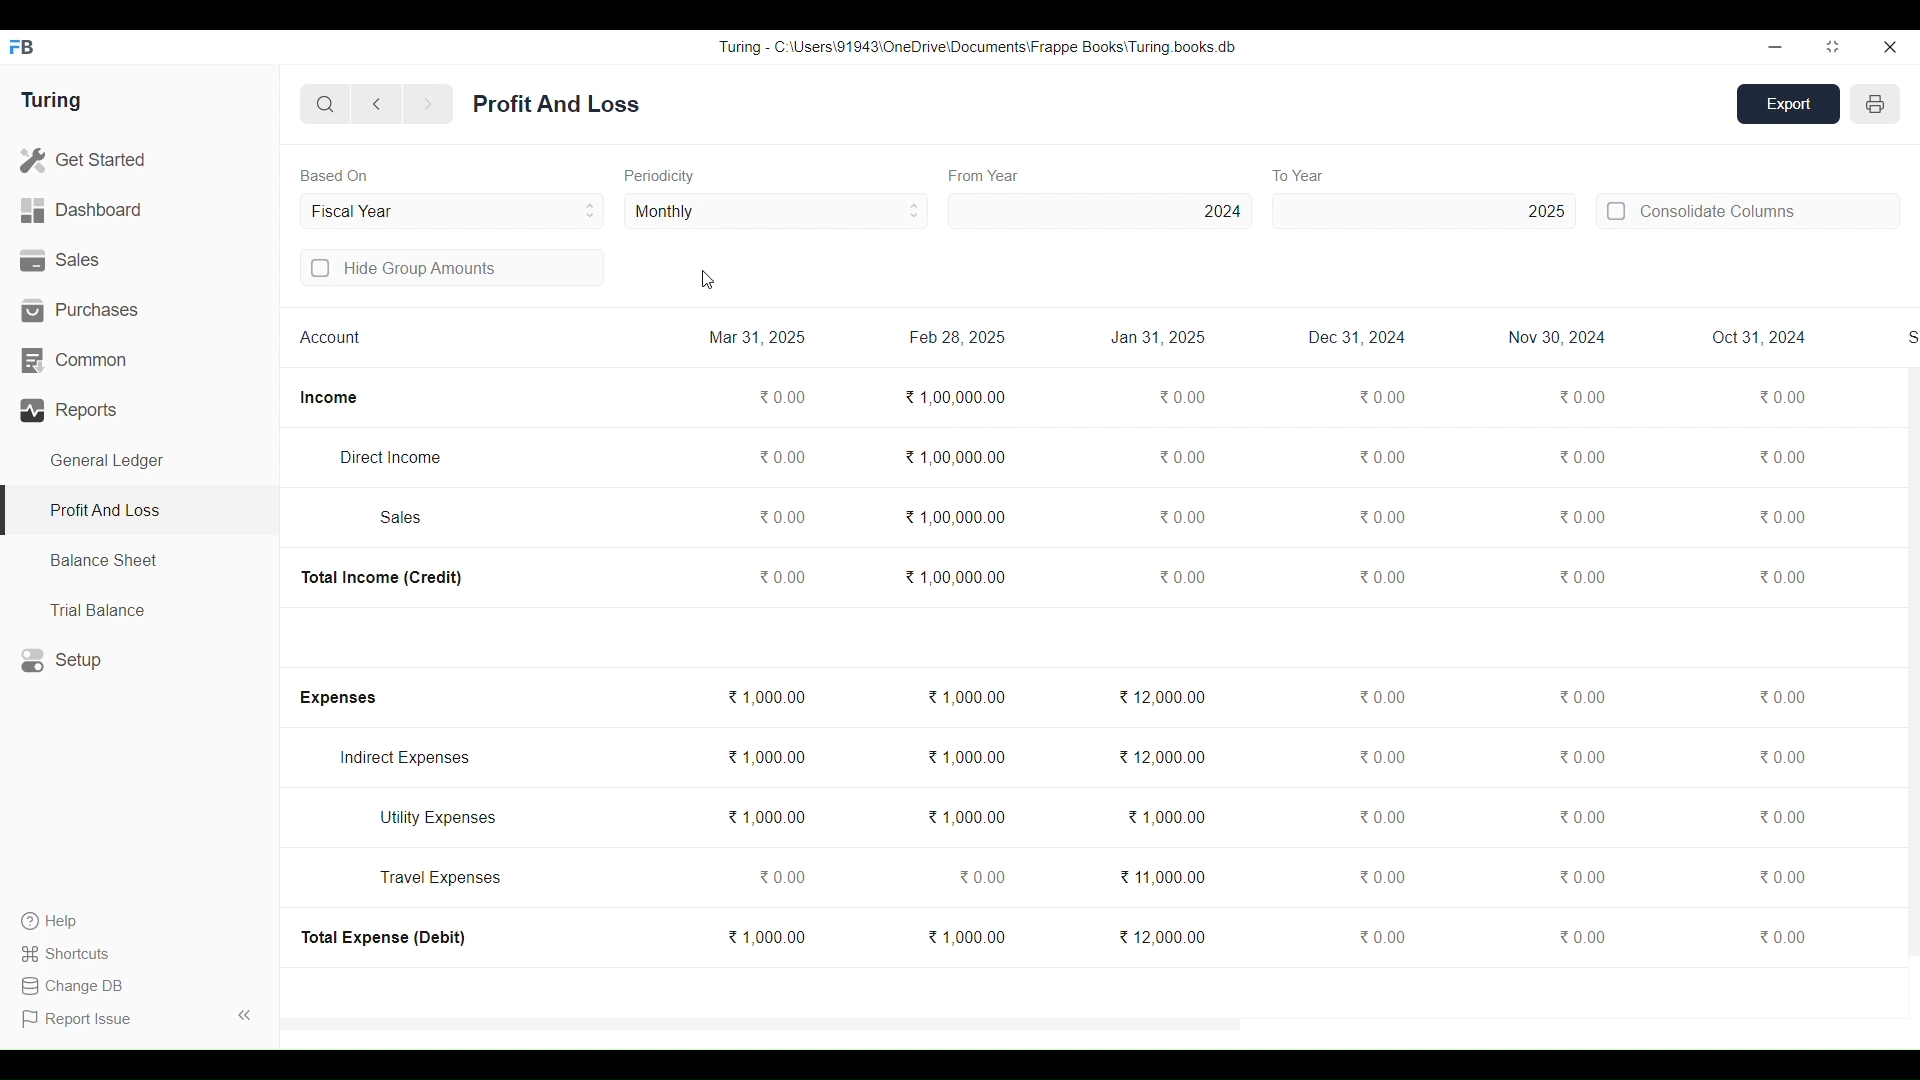  Describe the element at coordinates (1580, 517) in the screenshot. I see `0.00` at that location.